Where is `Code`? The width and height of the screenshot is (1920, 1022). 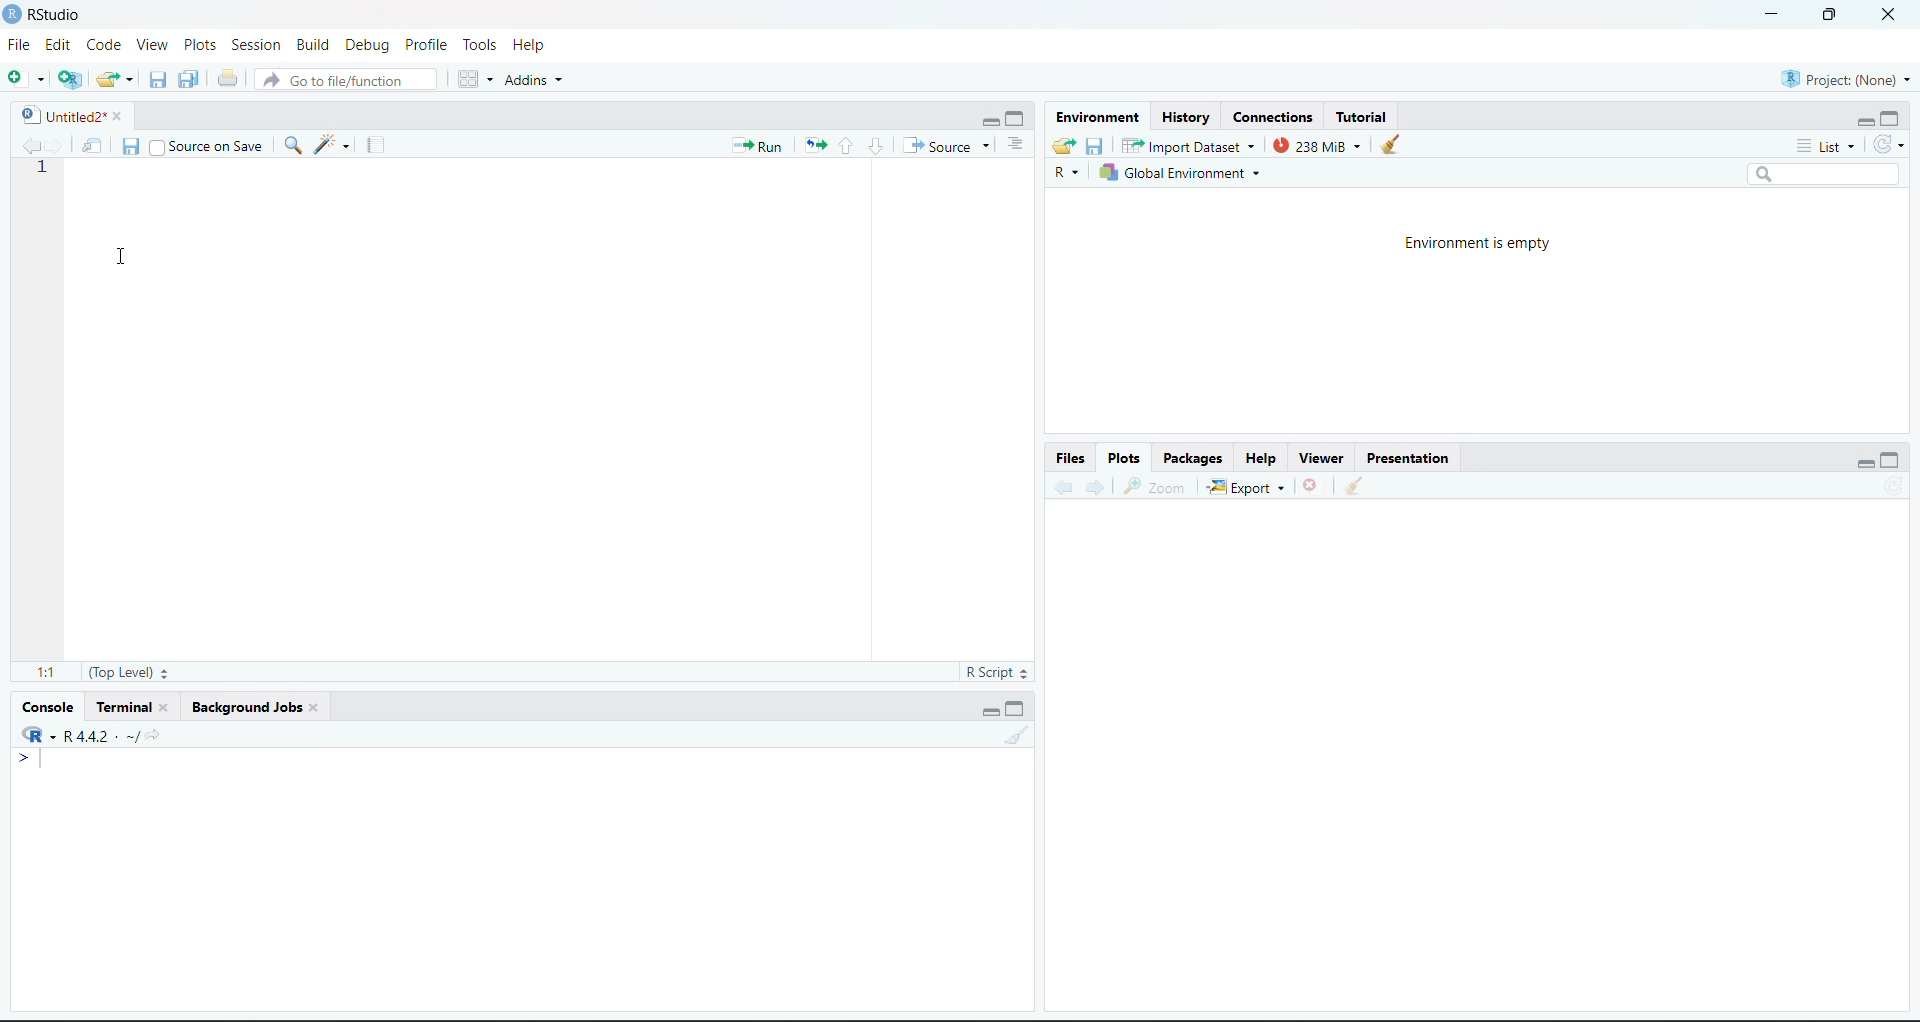 Code is located at coordinates (105, 45).